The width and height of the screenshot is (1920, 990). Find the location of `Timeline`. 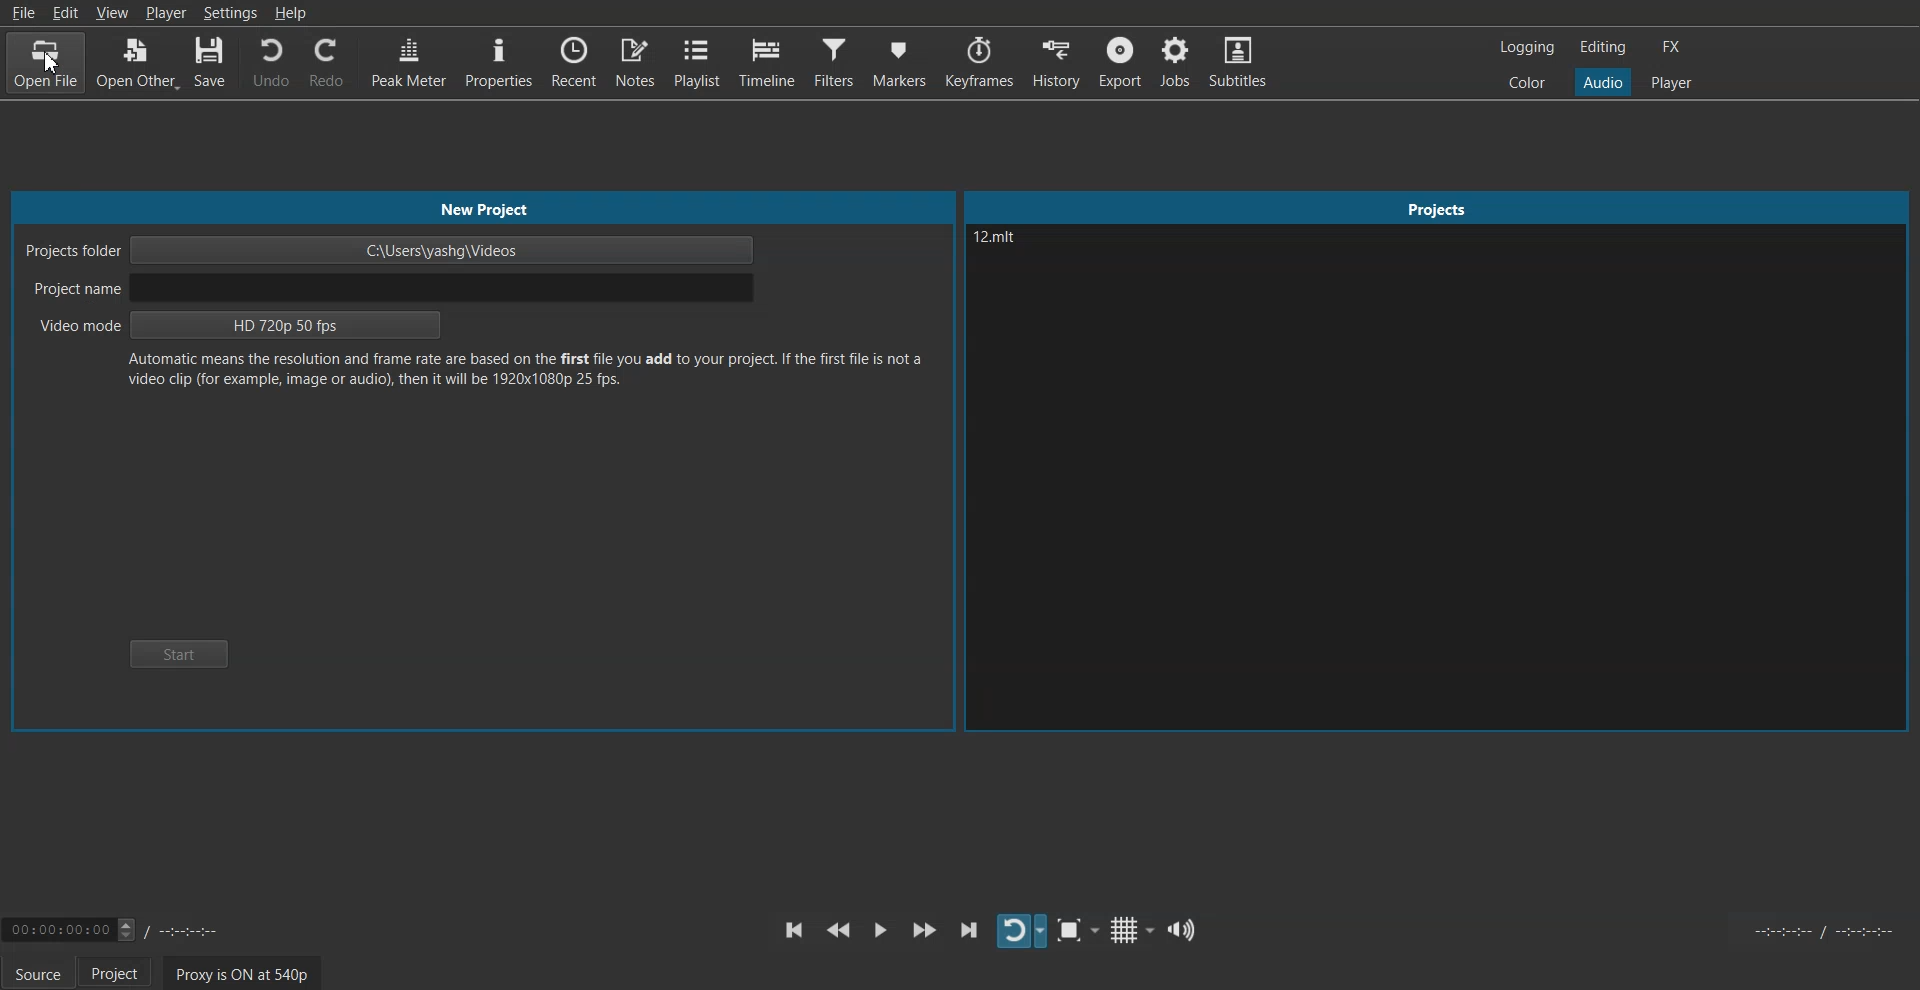

Timeline is located at coordinates (766, 62).